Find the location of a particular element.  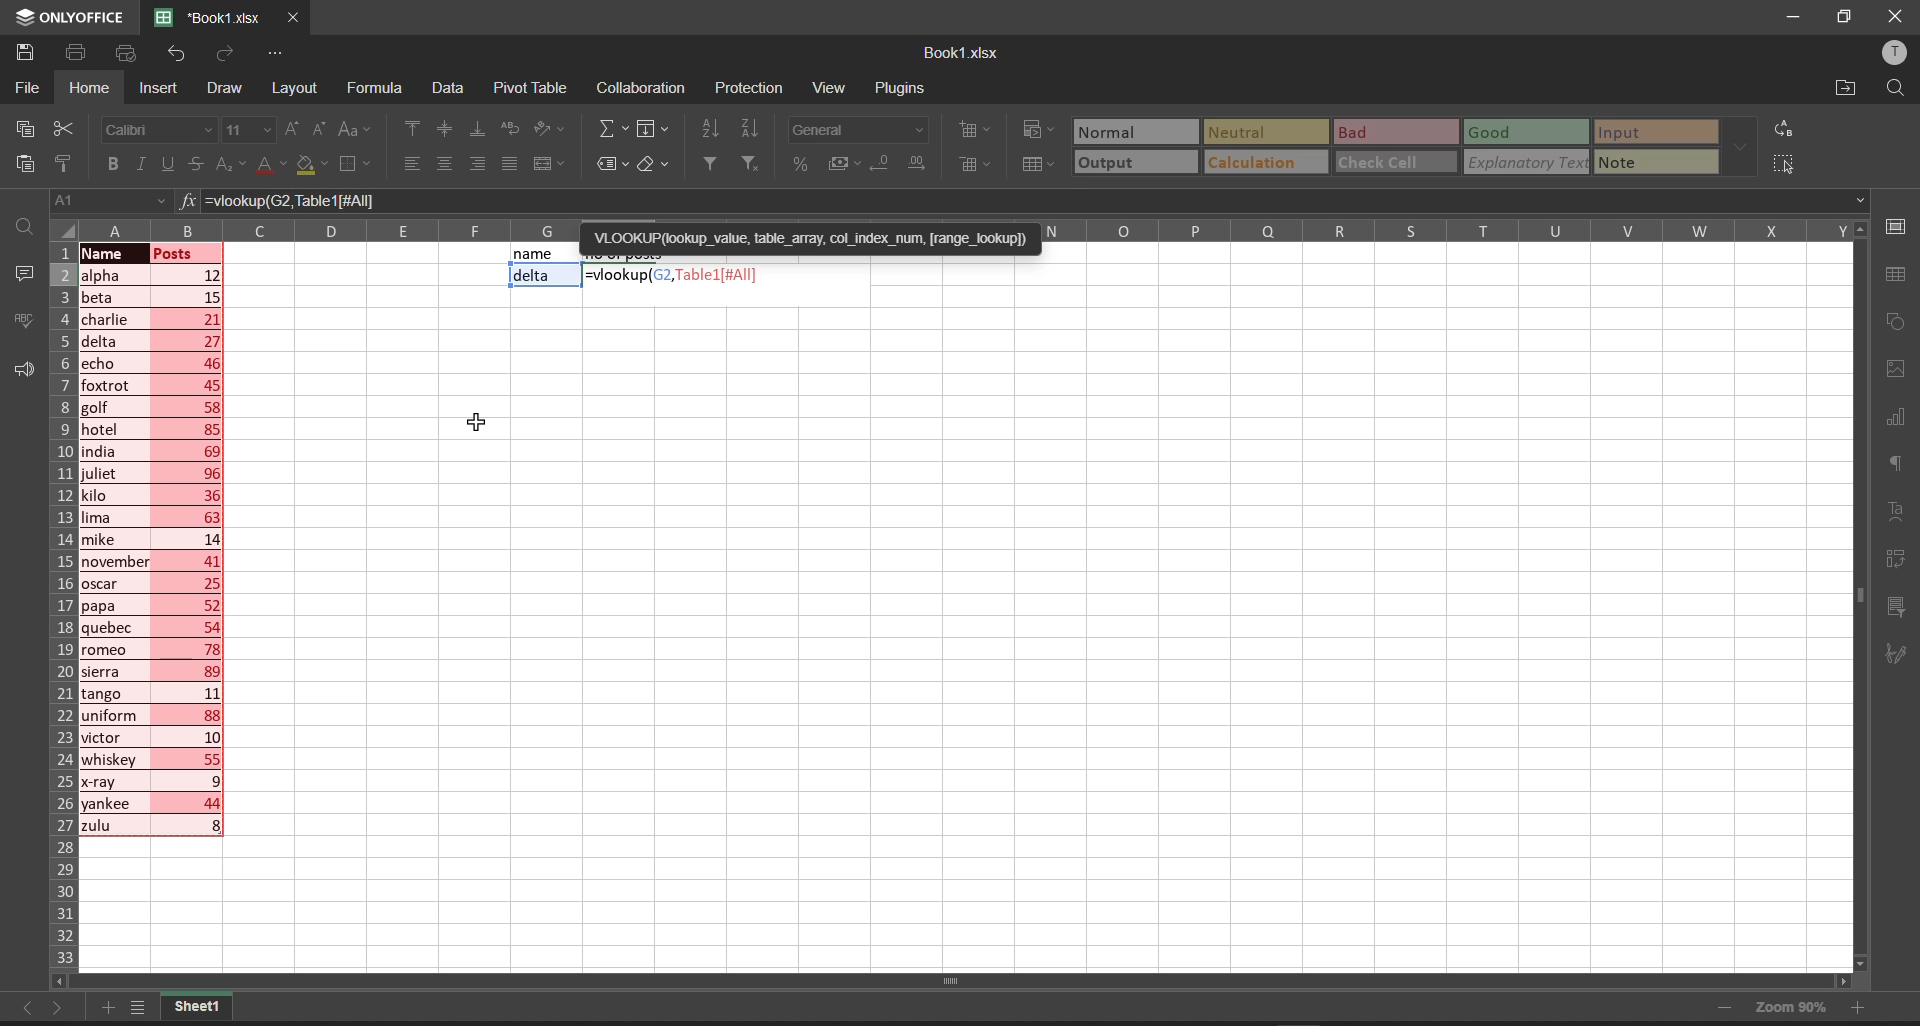

user profile is located at coordinates (1897, 52).